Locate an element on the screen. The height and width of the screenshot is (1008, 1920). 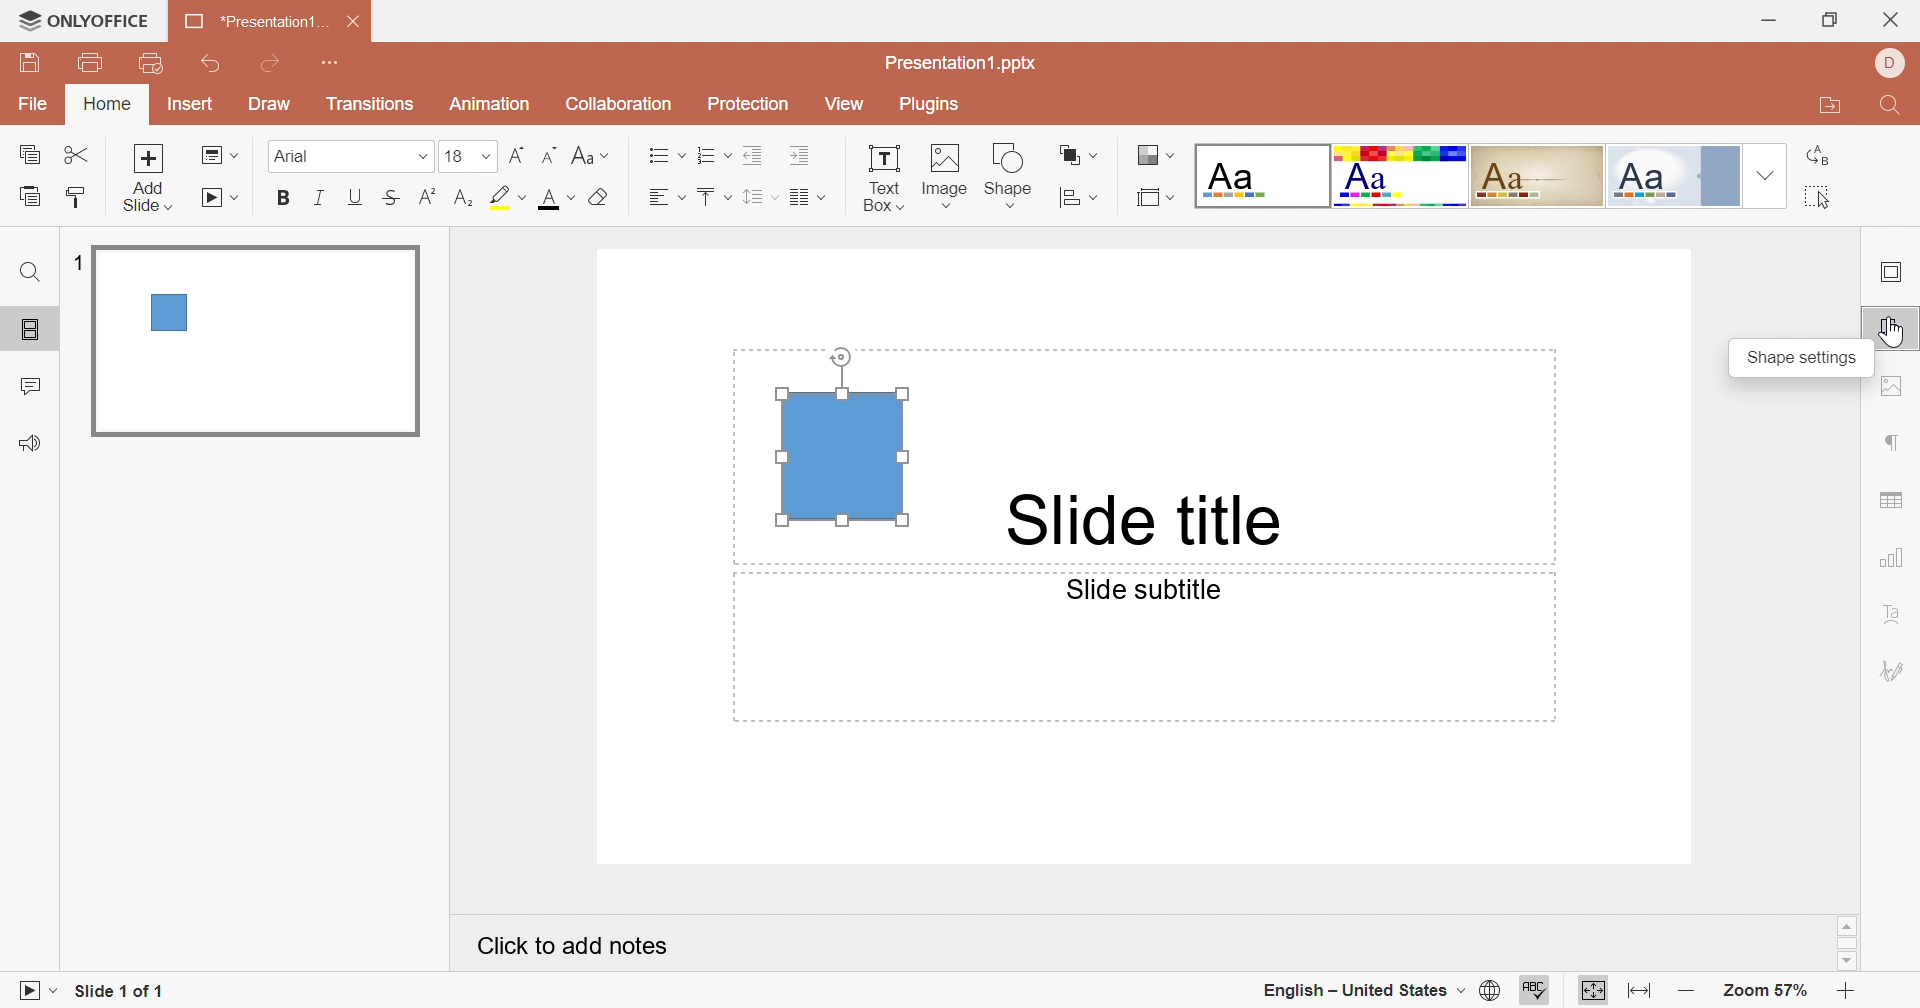
Decrement font size is located at coordinates (549, 156).